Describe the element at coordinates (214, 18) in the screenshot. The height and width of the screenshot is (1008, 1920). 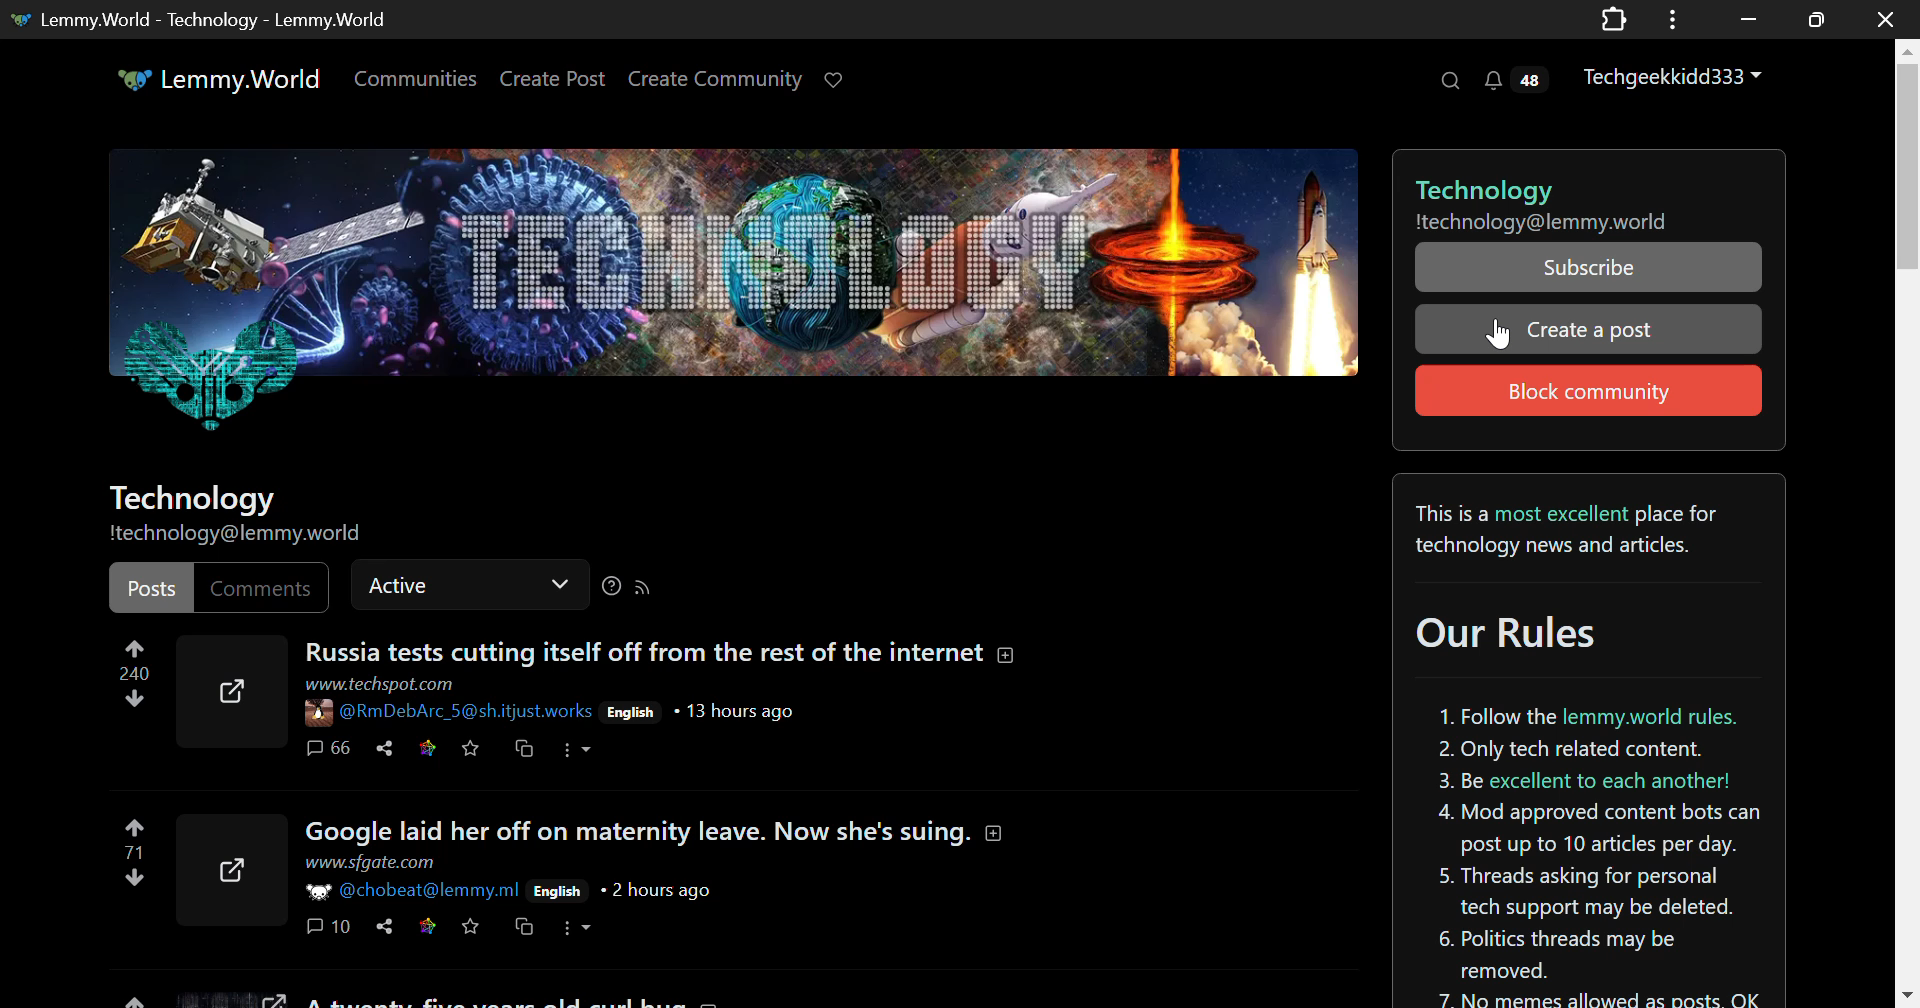
I see `Lemmy.World - Technology - Lemmy.World` at that location.